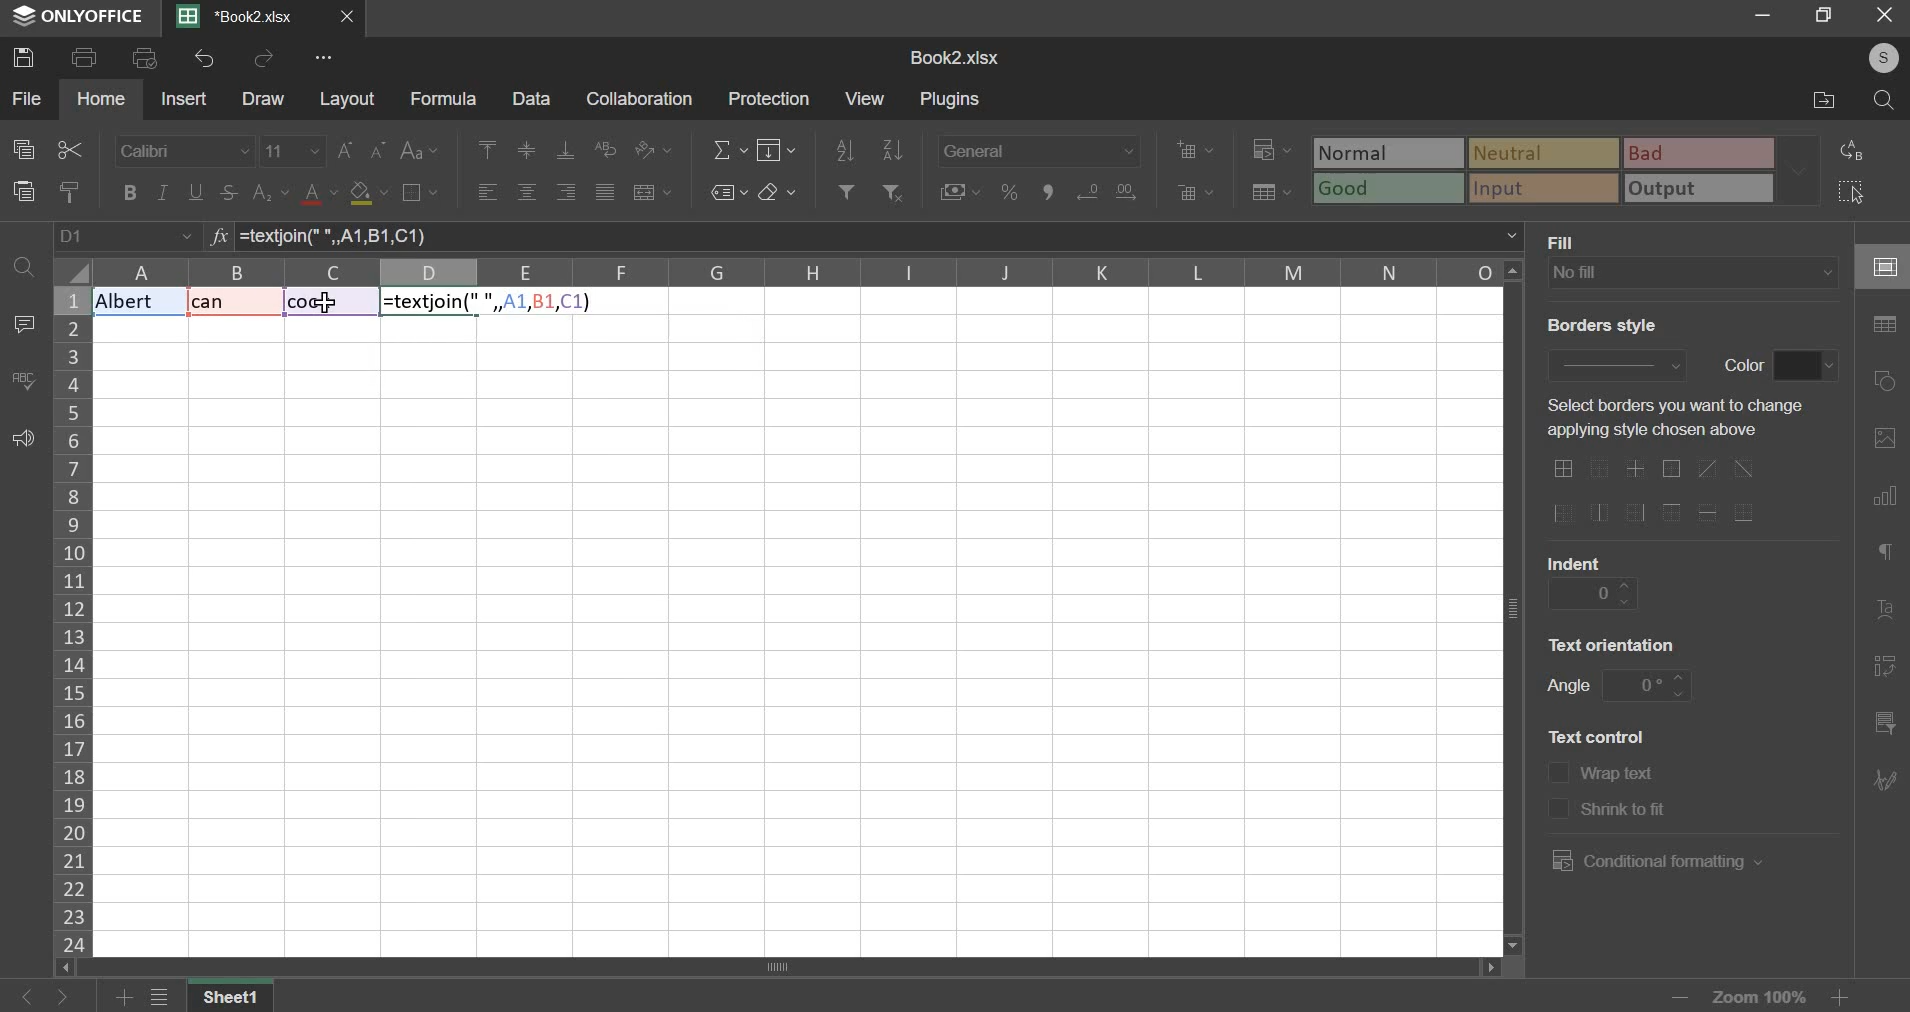 Image resolution: width=1910 pixels, height=1012 pixels. What do you see at coordinates (245, 17) in the screenshot?
I see `Current sheets` at bounding box center [245, 17].